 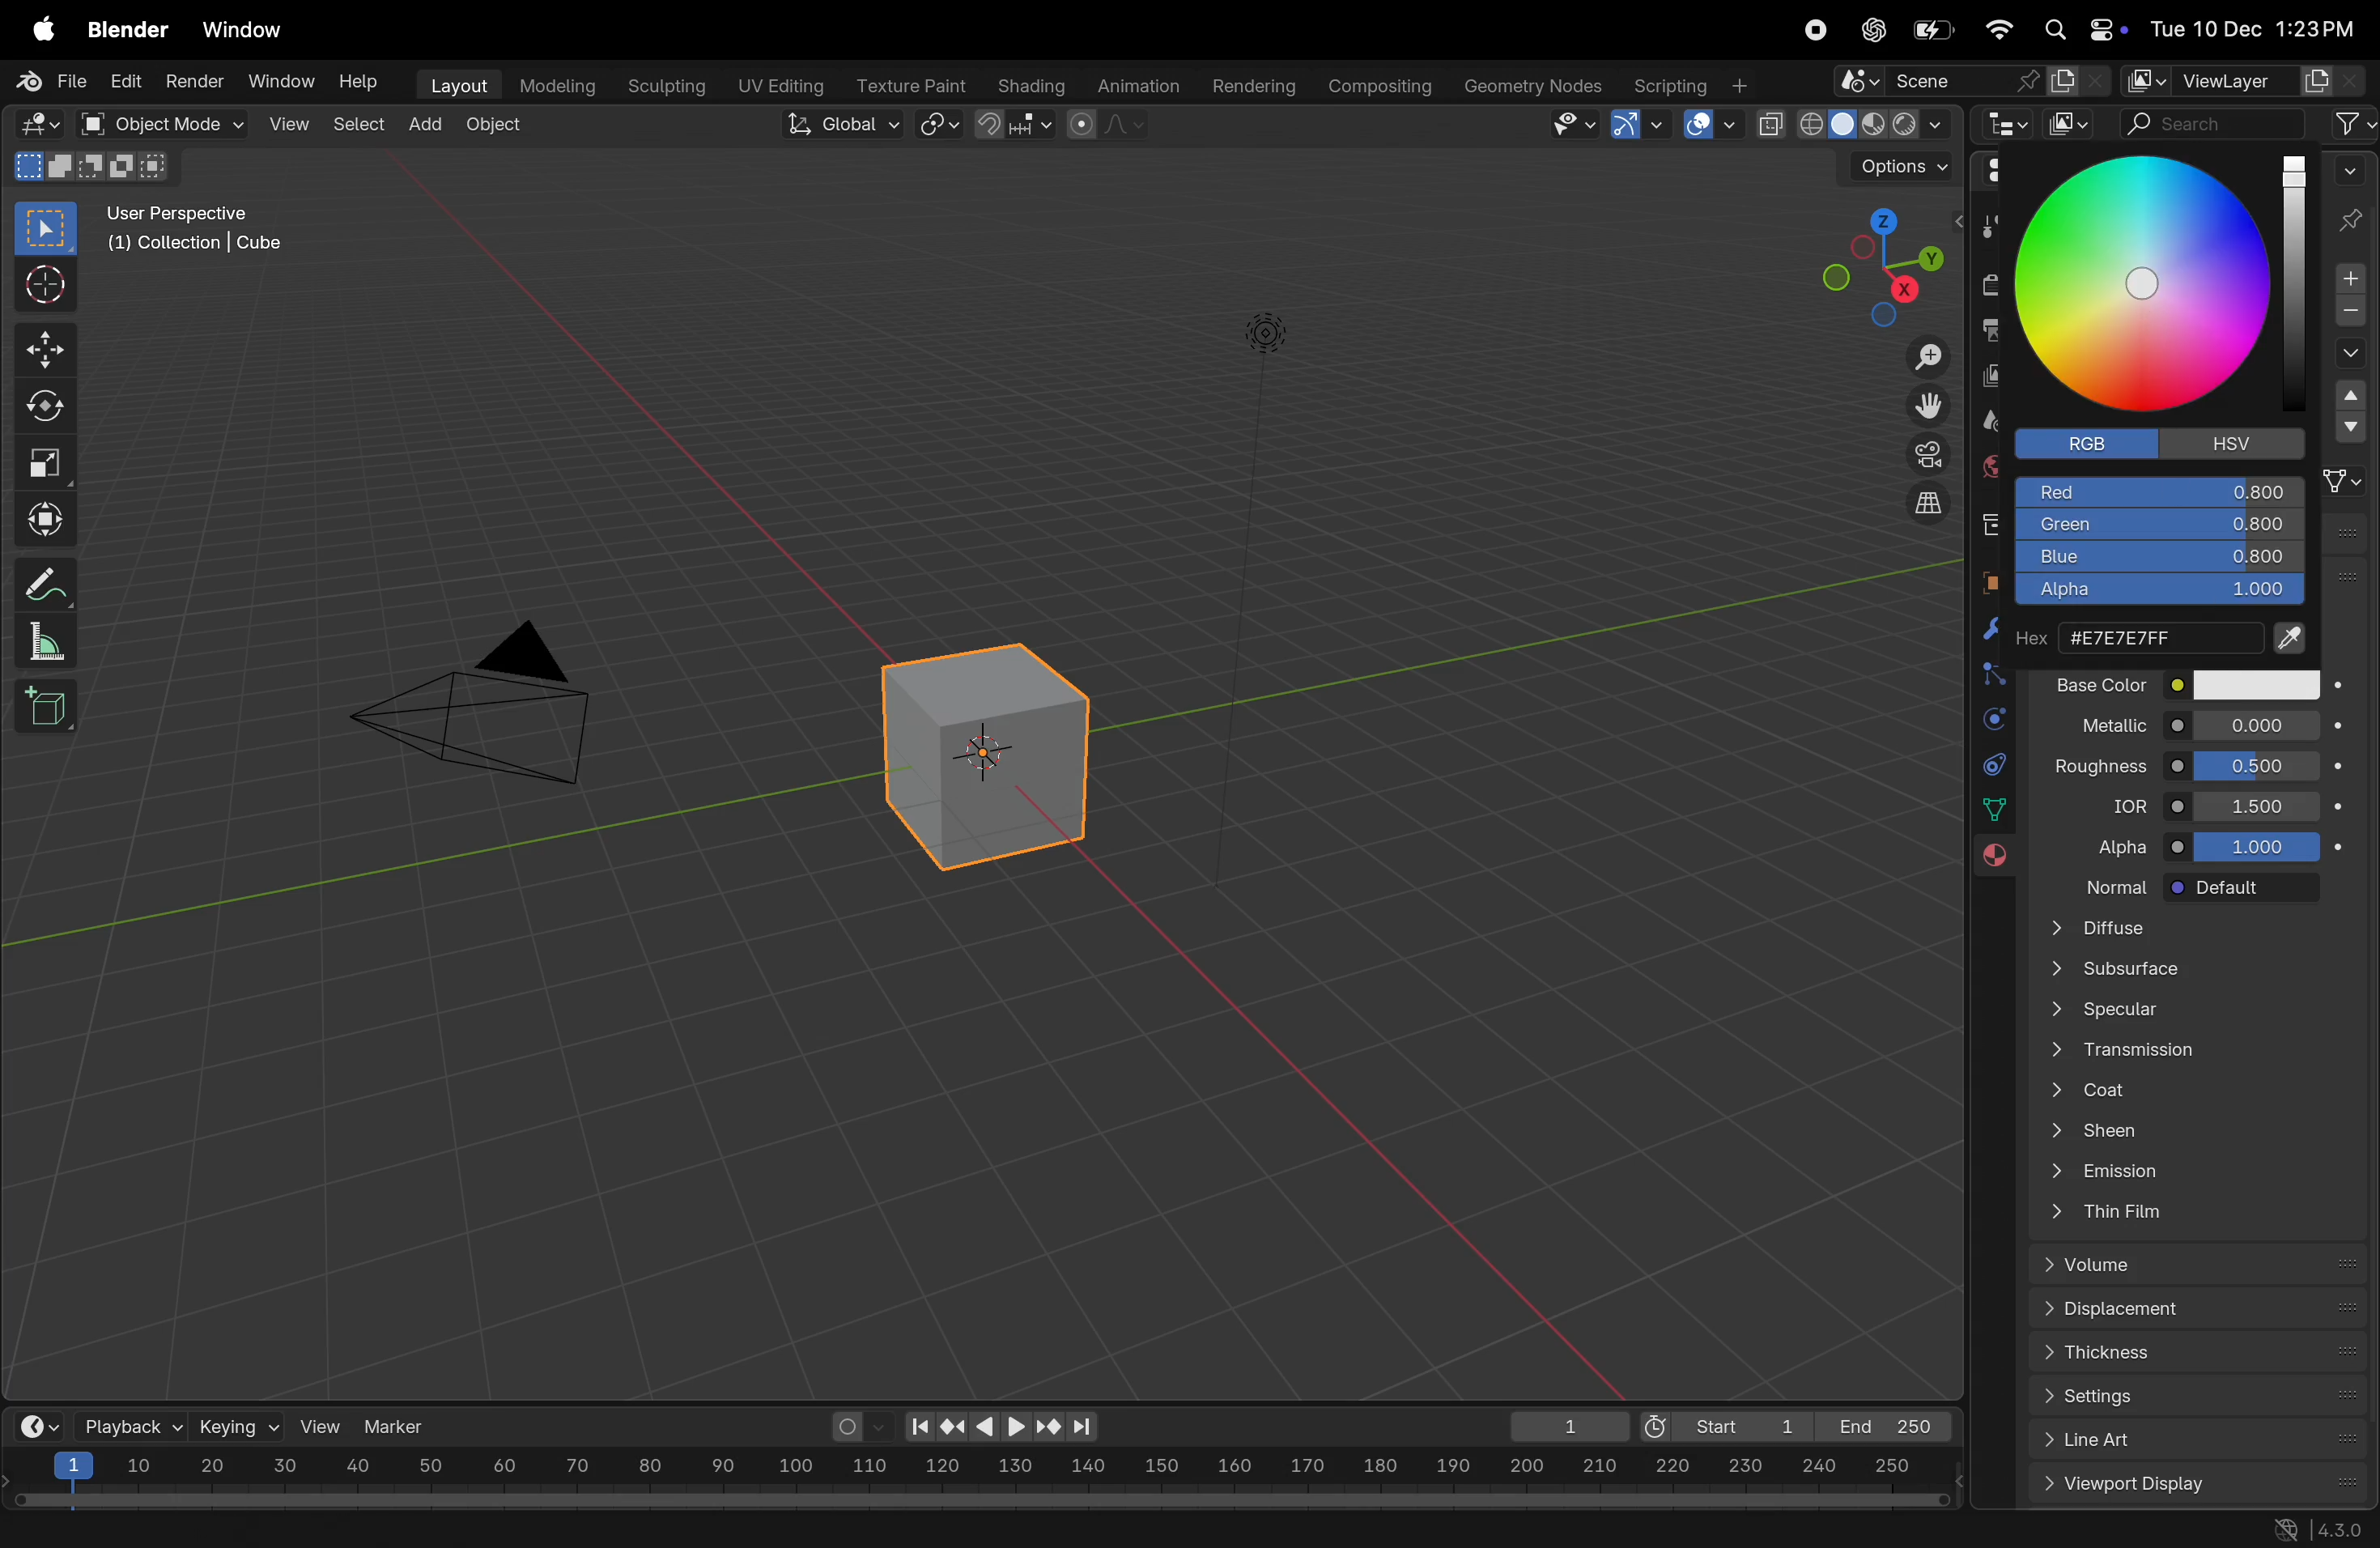 I want to click on alpha, so click(x=2154, y=595).